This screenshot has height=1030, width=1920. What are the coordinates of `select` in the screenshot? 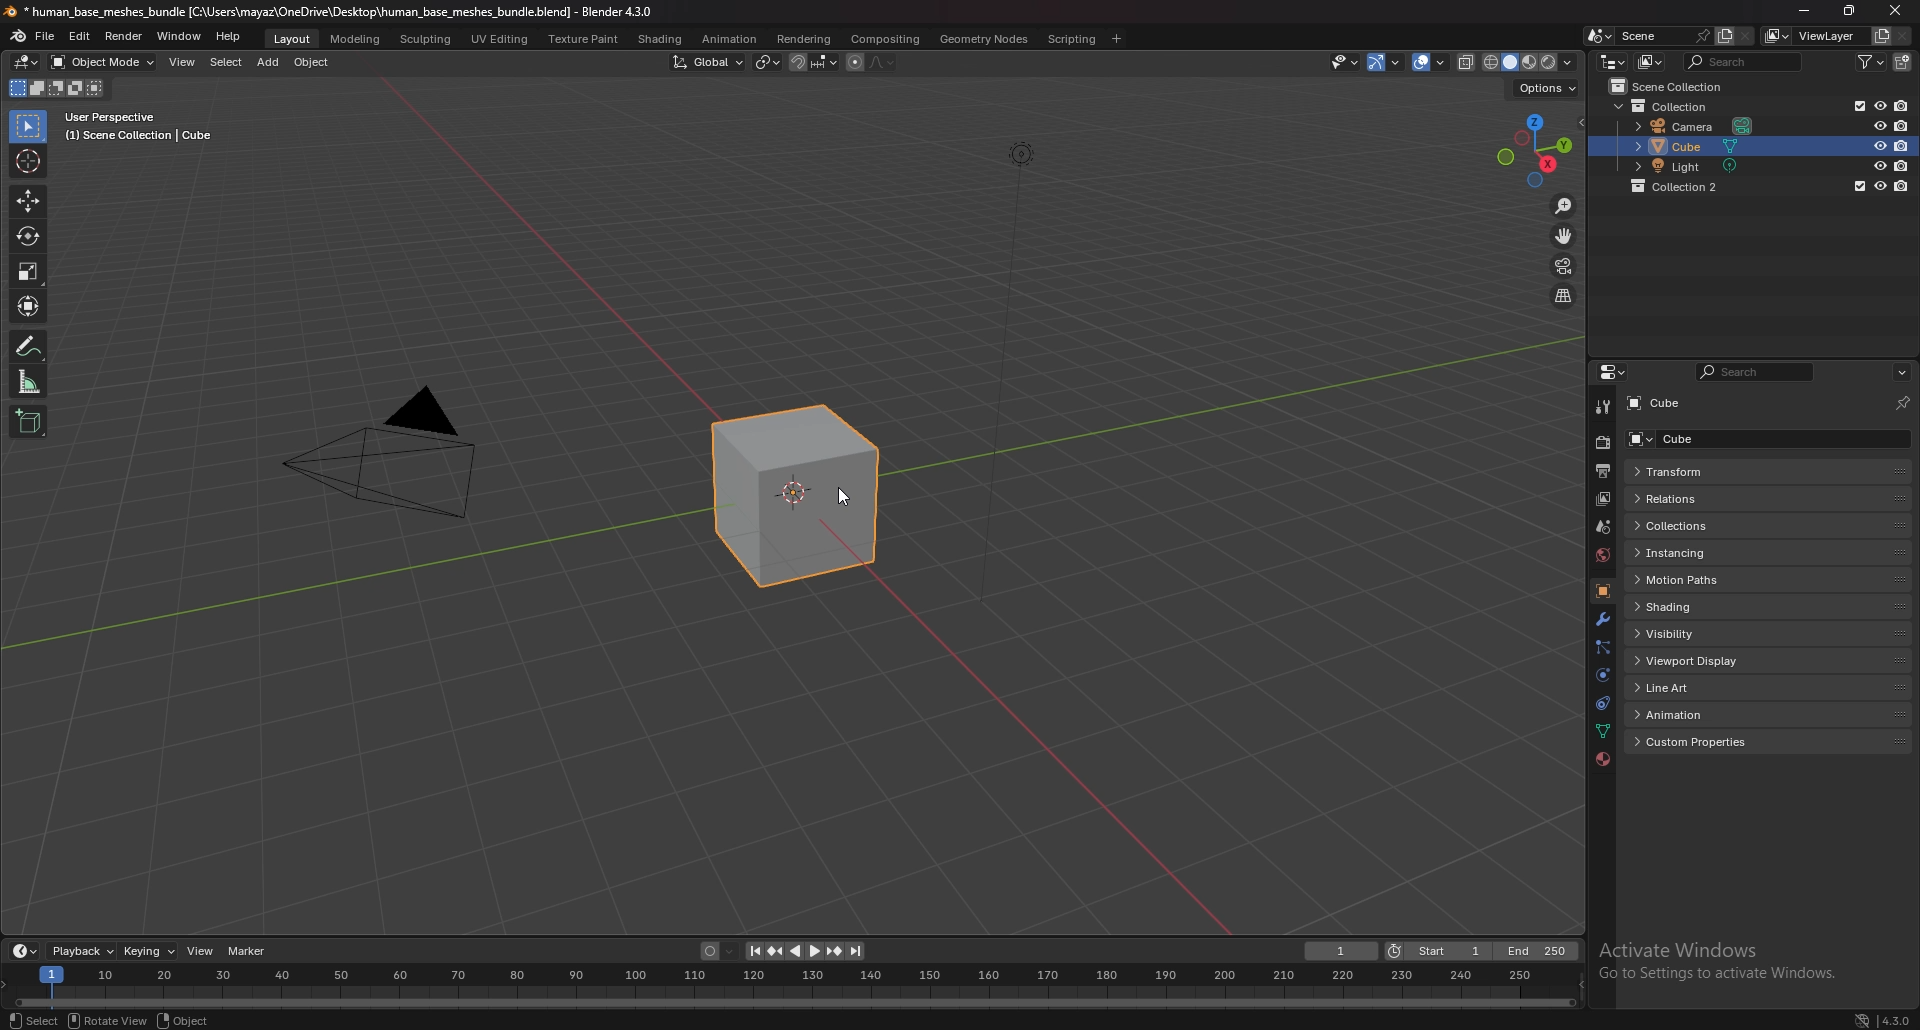 It's located at (31, 1019).